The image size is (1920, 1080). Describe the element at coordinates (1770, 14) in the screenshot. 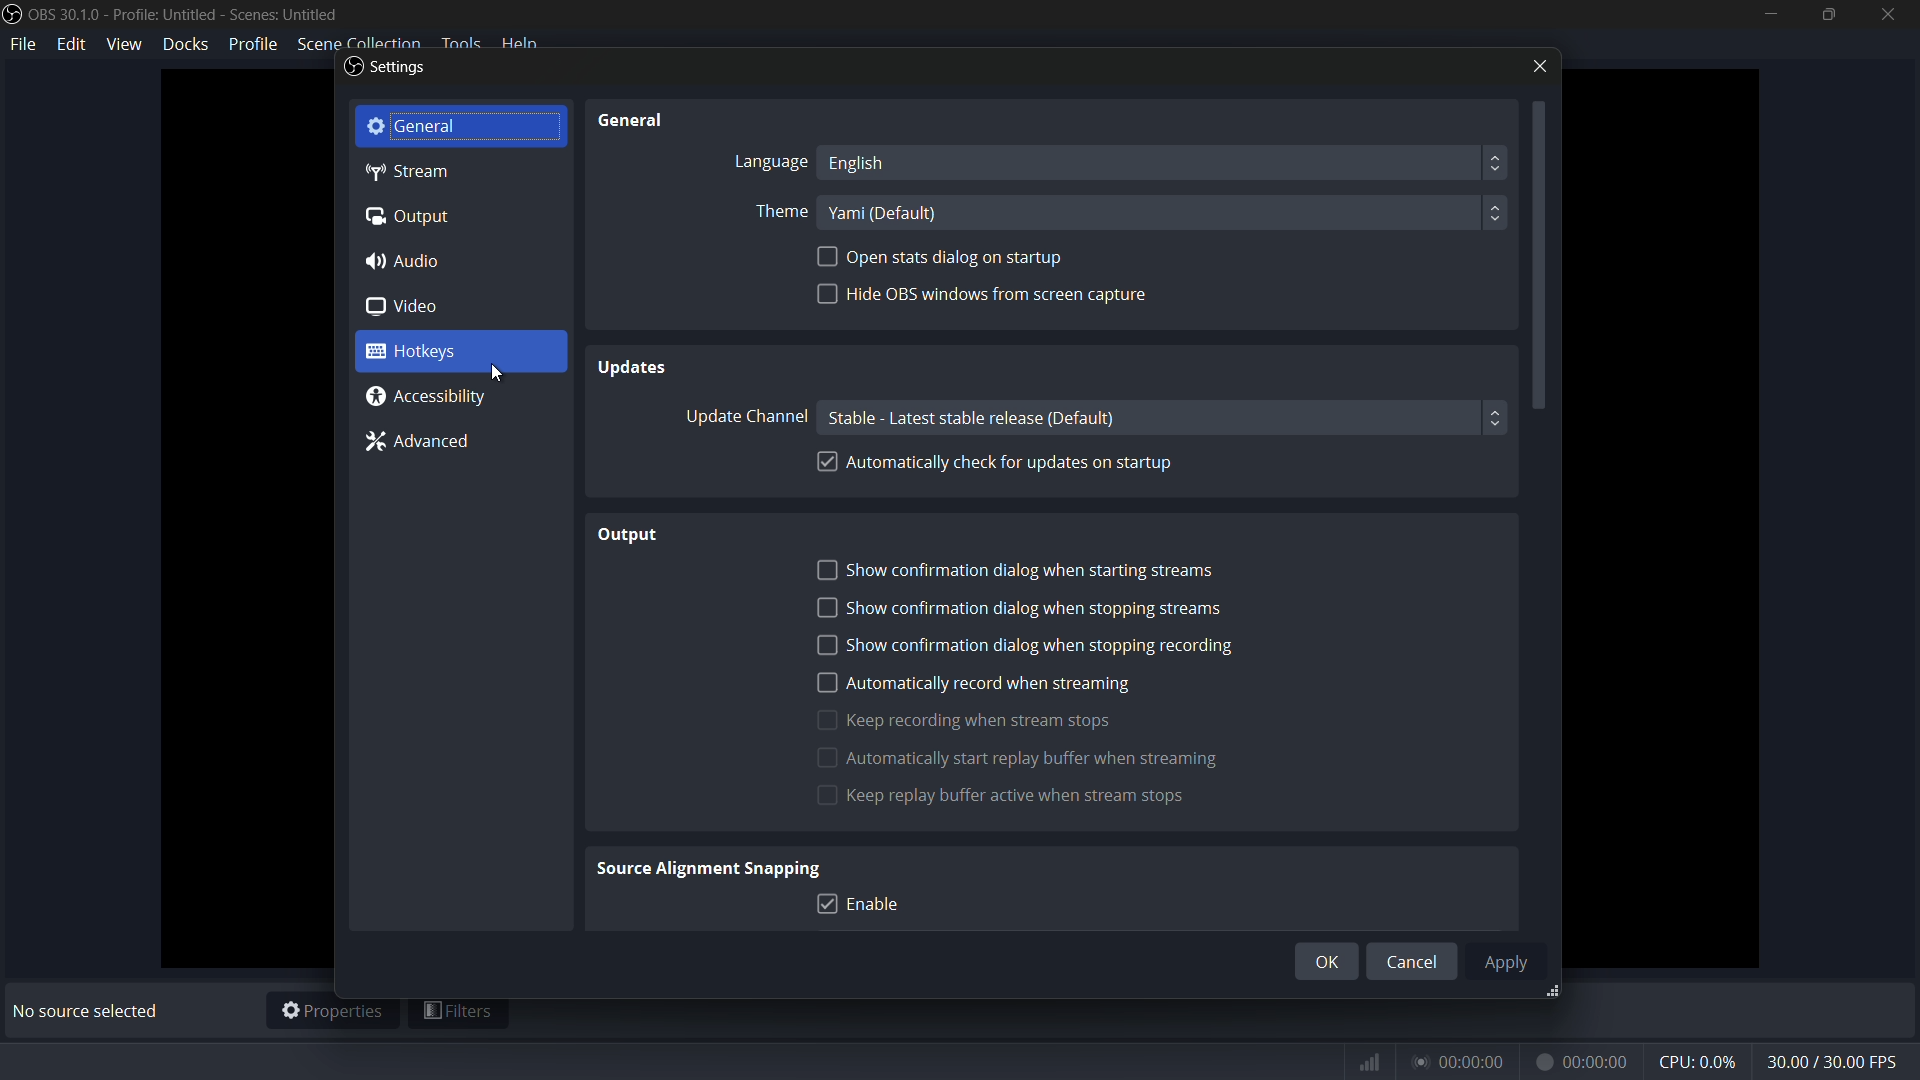

I see `minimize` at that location.